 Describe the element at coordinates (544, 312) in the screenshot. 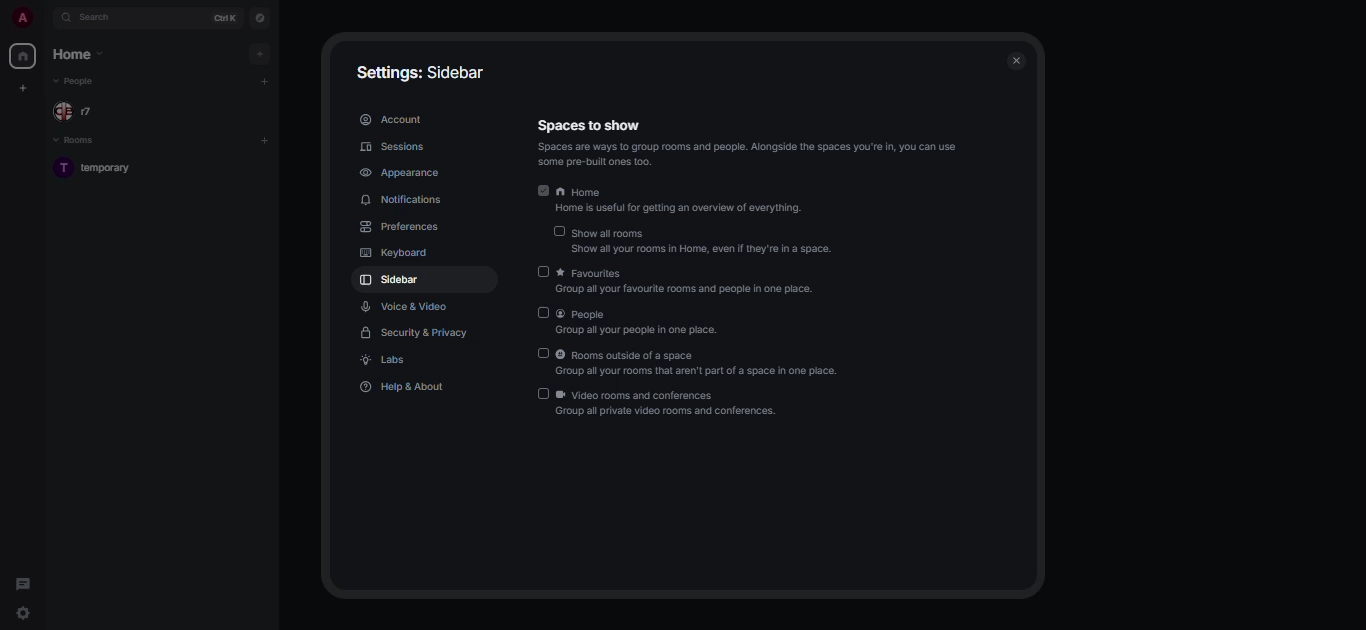

I see `disabled` at that location.